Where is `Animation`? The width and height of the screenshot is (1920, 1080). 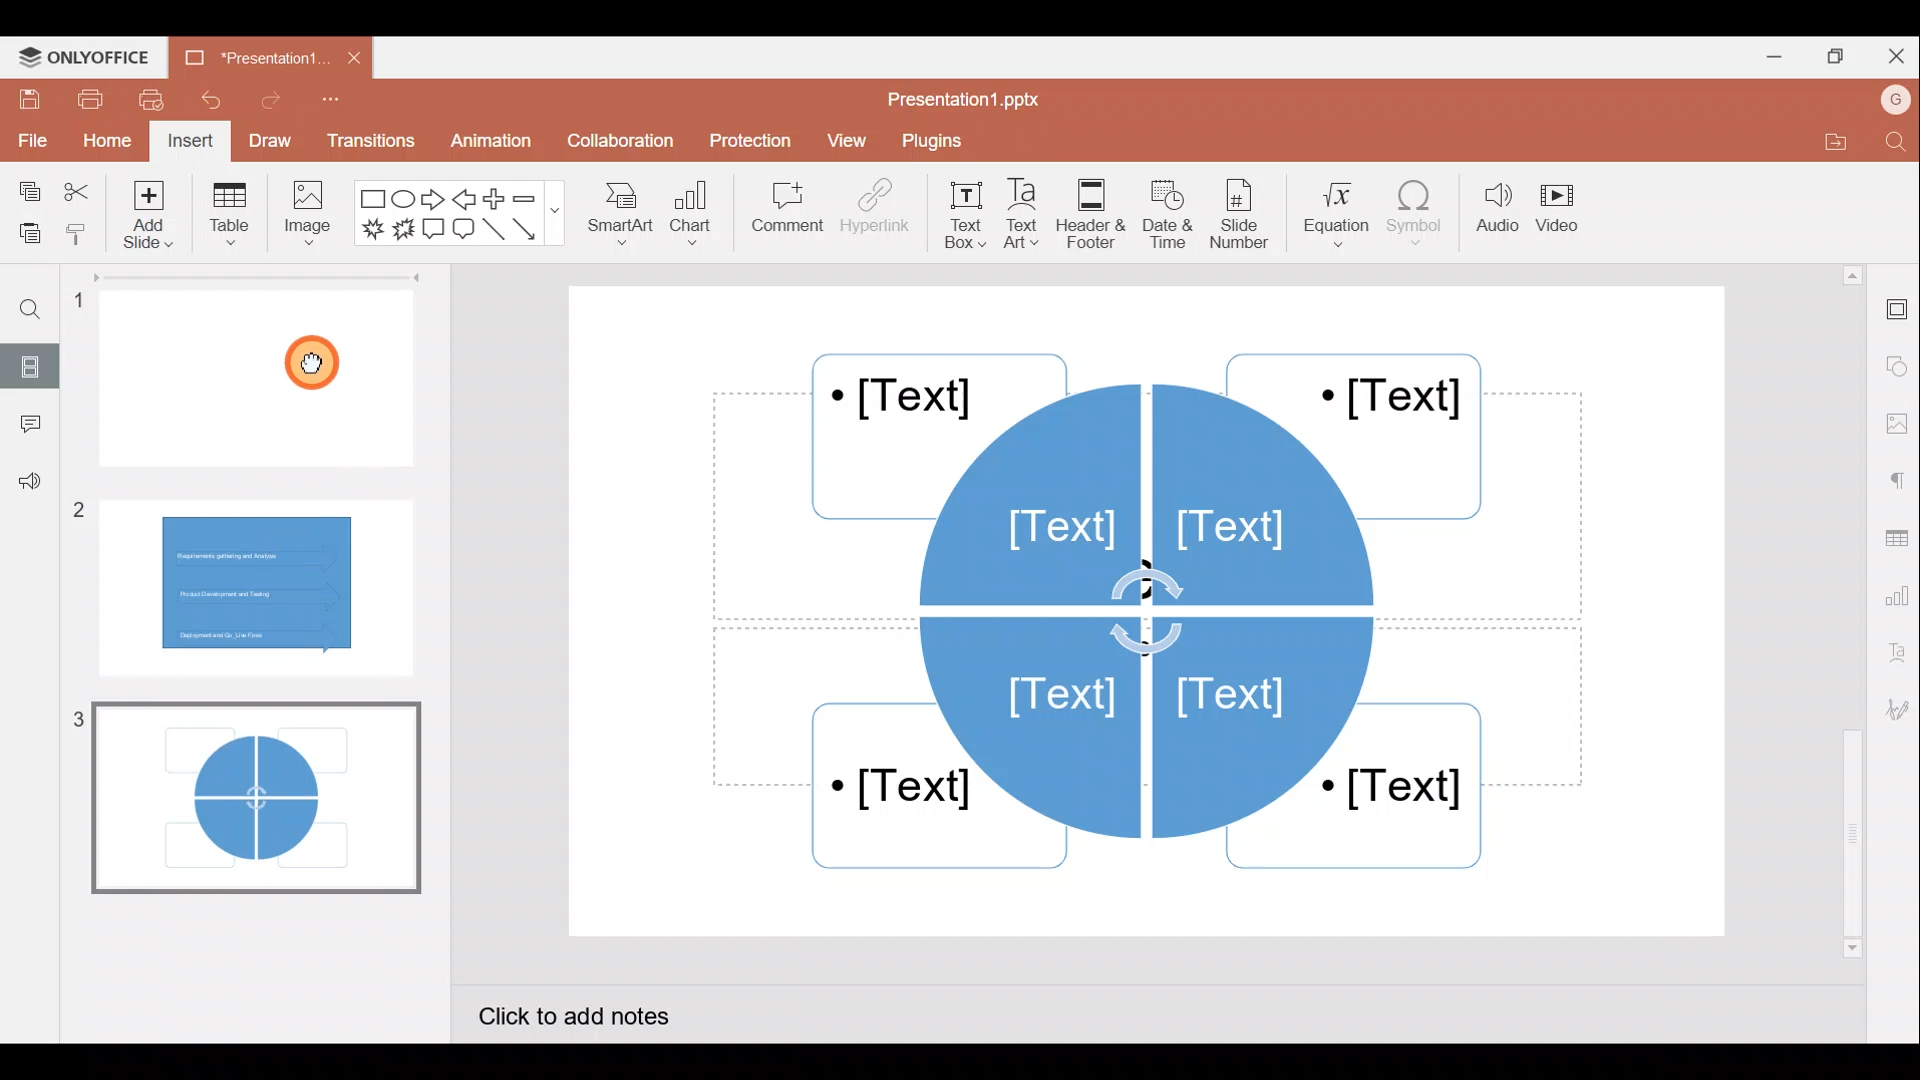
Animation is located at coordinates (487, 140).